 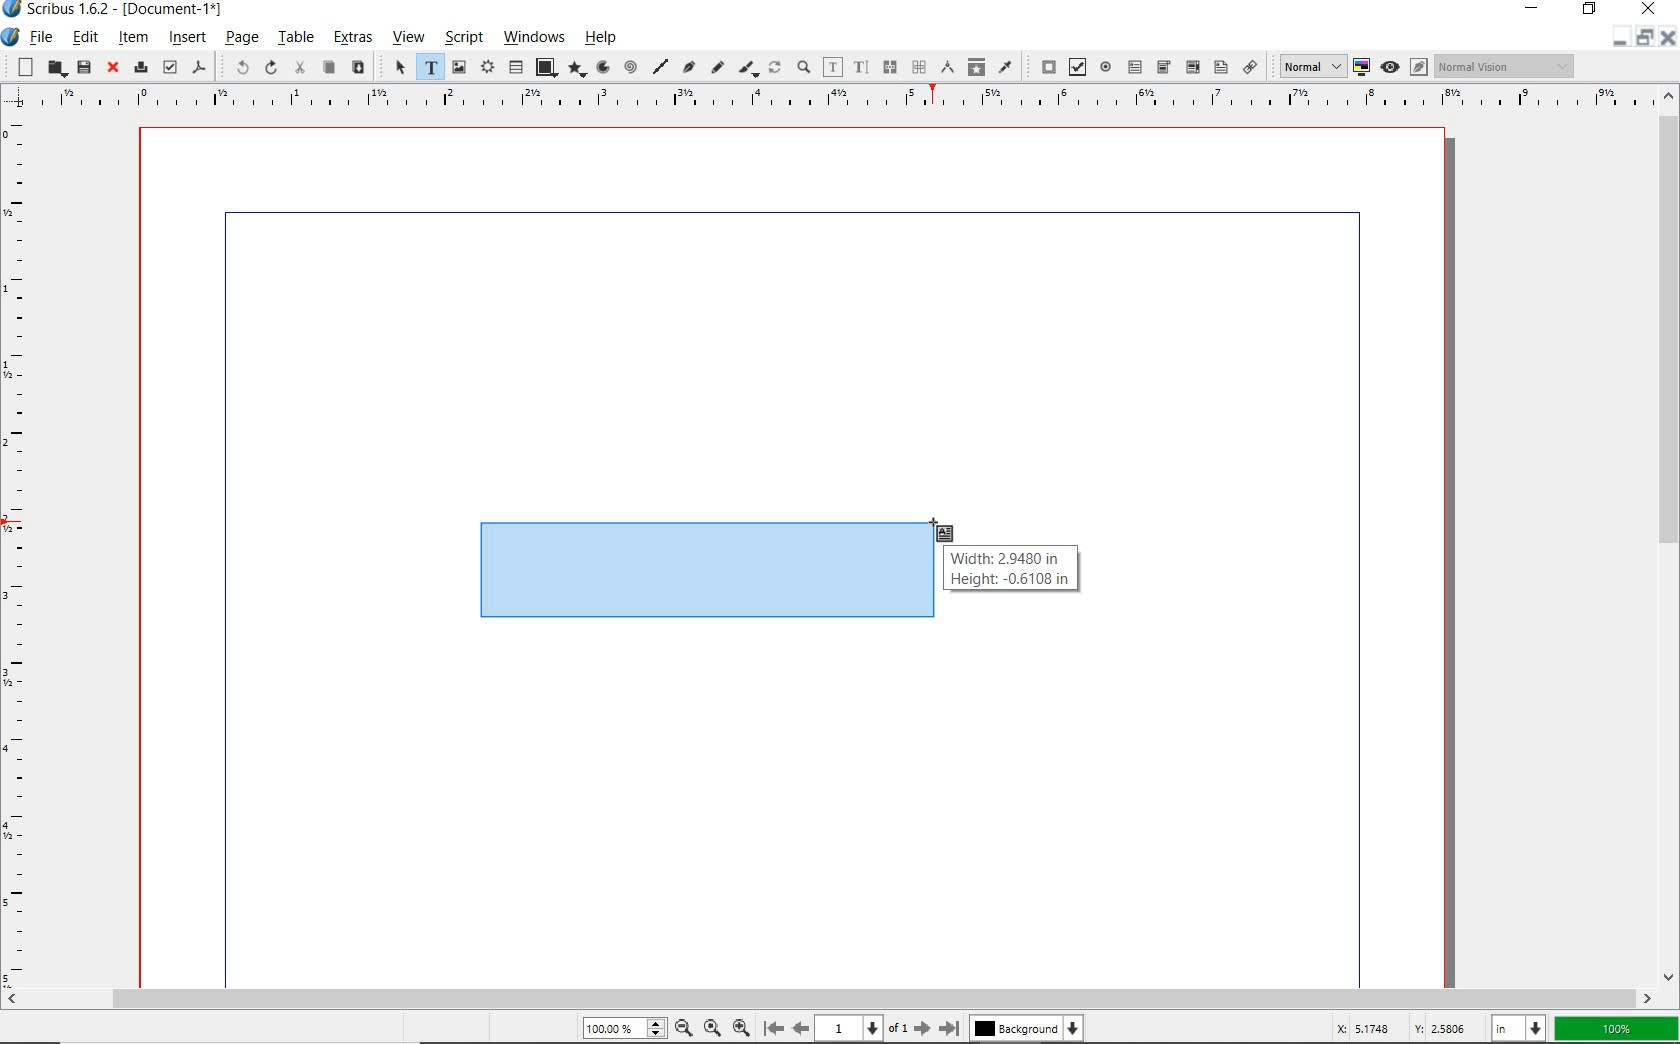 I want to click on normal, so click(x=1309, y=66).